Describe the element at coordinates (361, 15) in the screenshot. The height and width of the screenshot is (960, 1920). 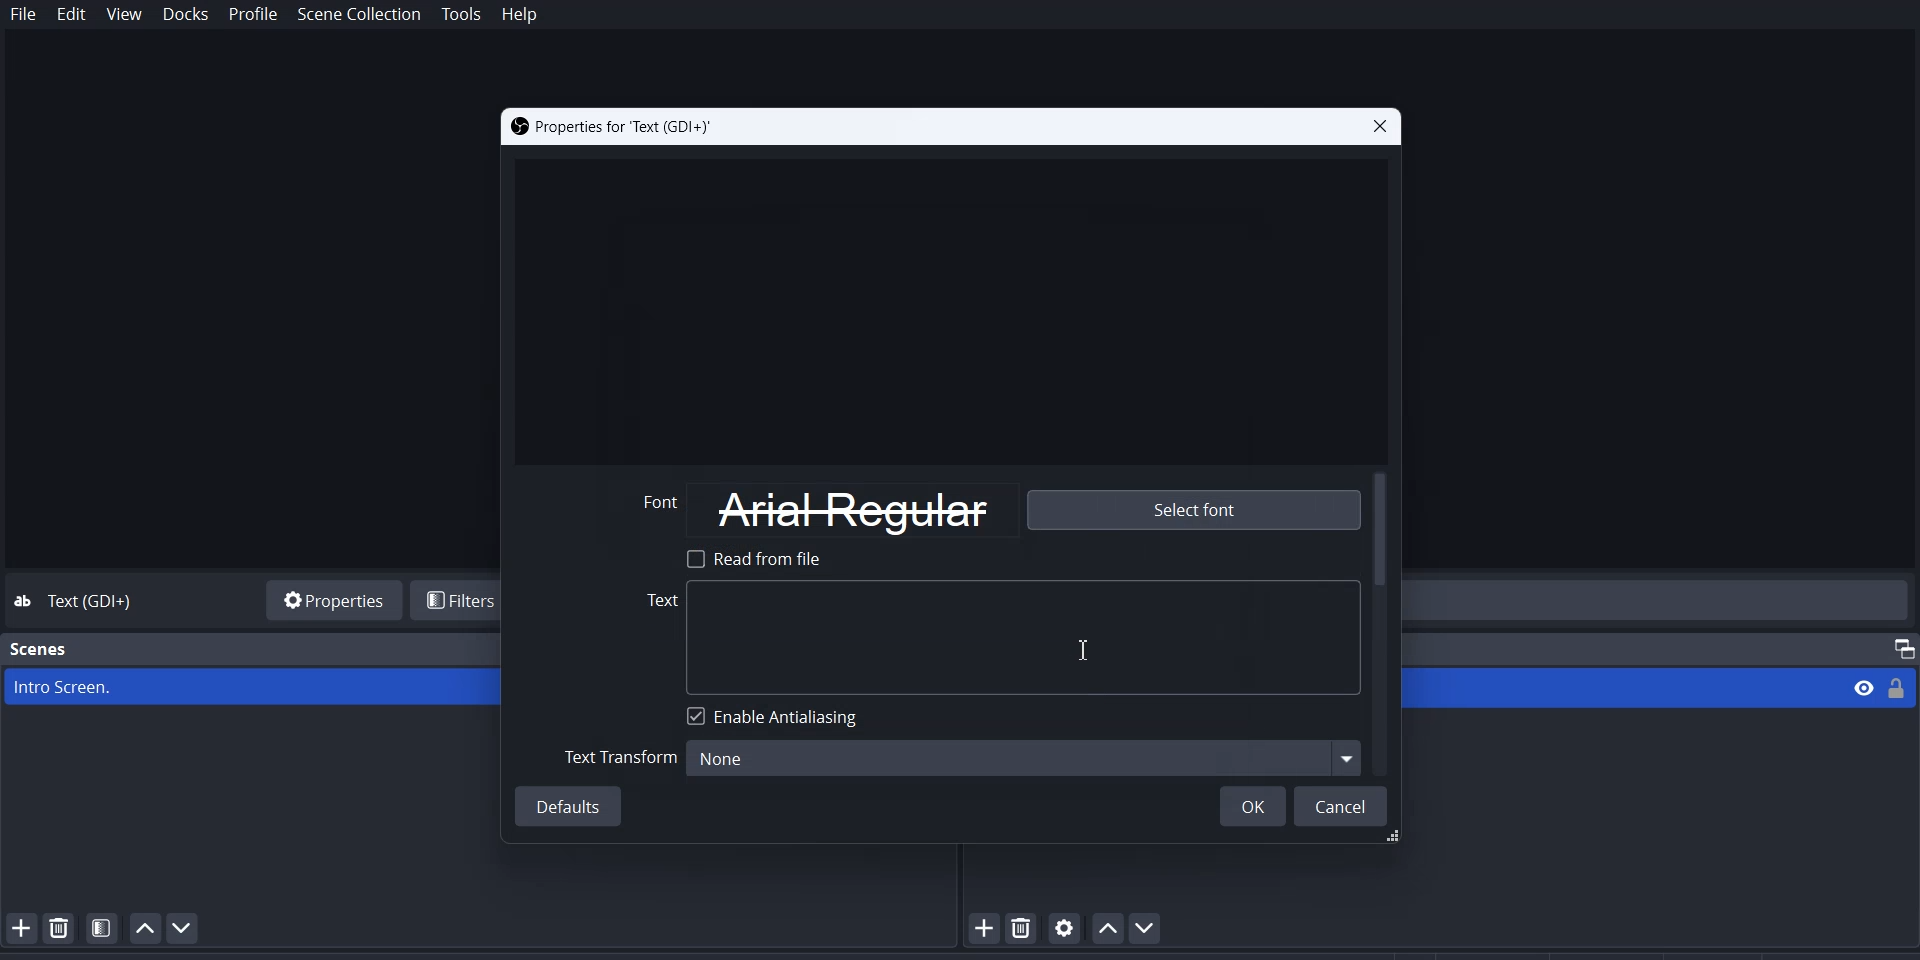
I see `Scene collection` at that location.